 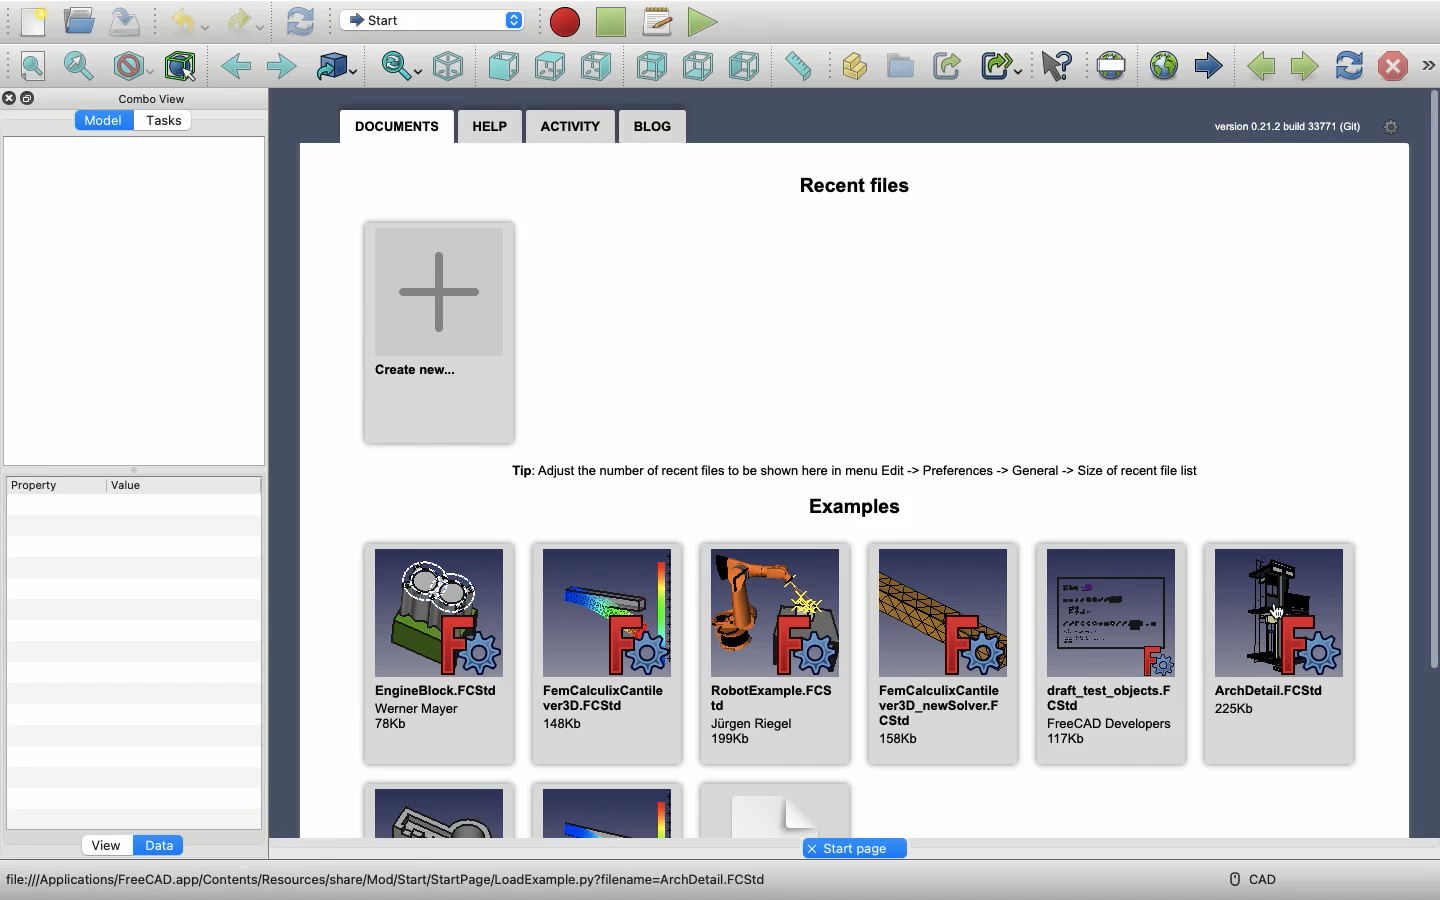 I want to click on Help, so click(x=485, y=125).